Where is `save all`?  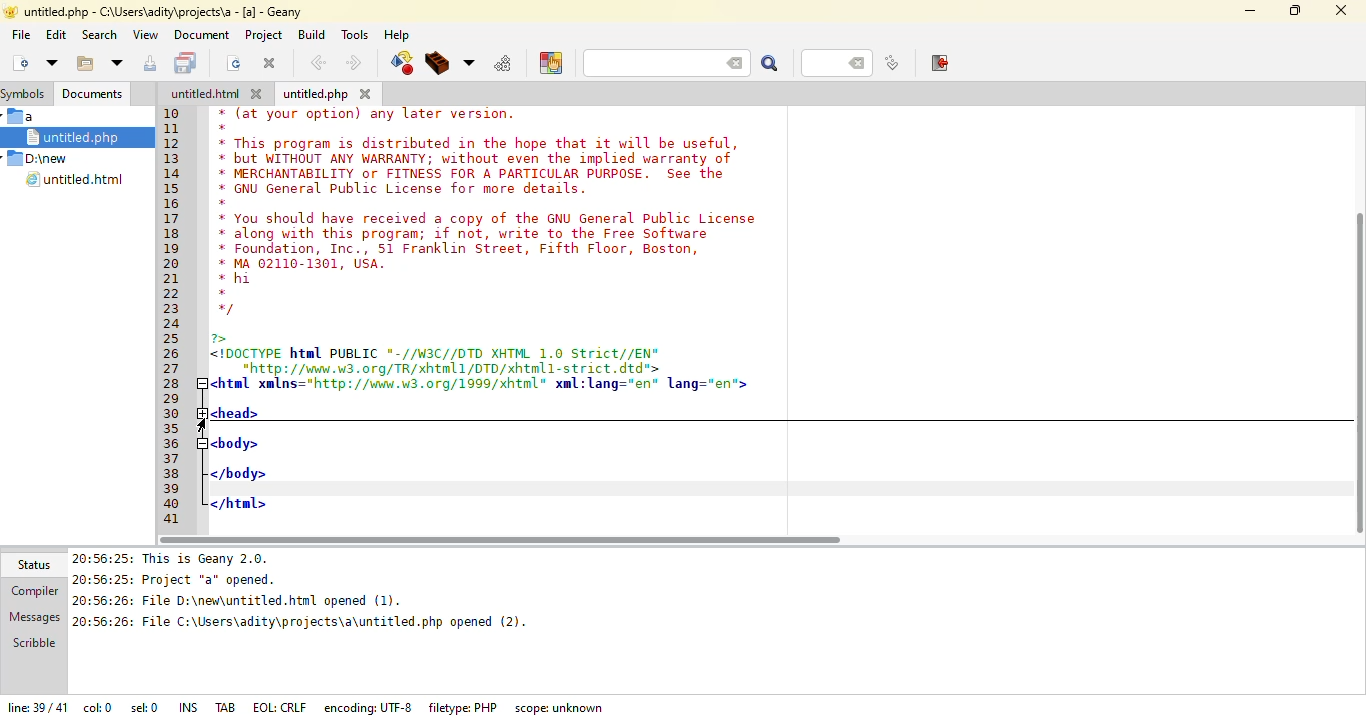
save all is located at coordinates (186, 63).